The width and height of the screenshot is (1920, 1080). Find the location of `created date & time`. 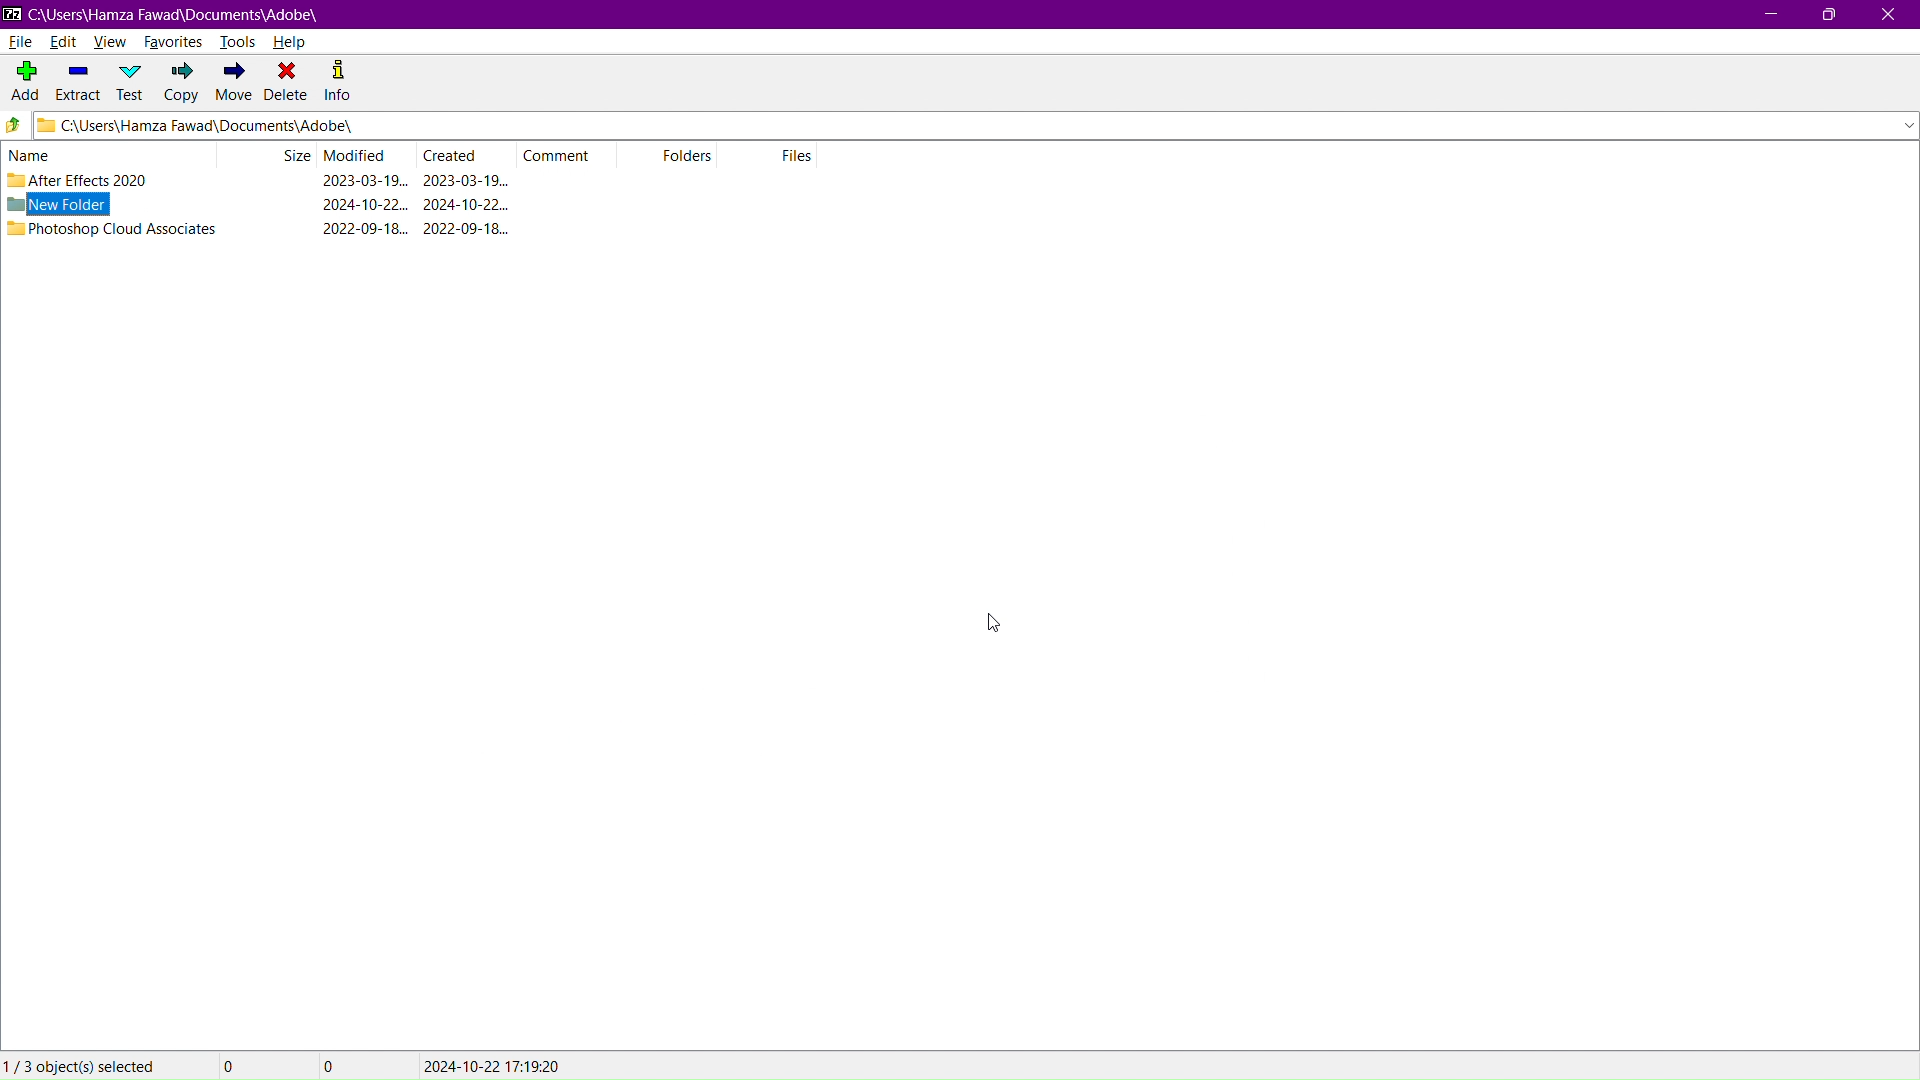

created date & time is located at coordinates (466, 180).